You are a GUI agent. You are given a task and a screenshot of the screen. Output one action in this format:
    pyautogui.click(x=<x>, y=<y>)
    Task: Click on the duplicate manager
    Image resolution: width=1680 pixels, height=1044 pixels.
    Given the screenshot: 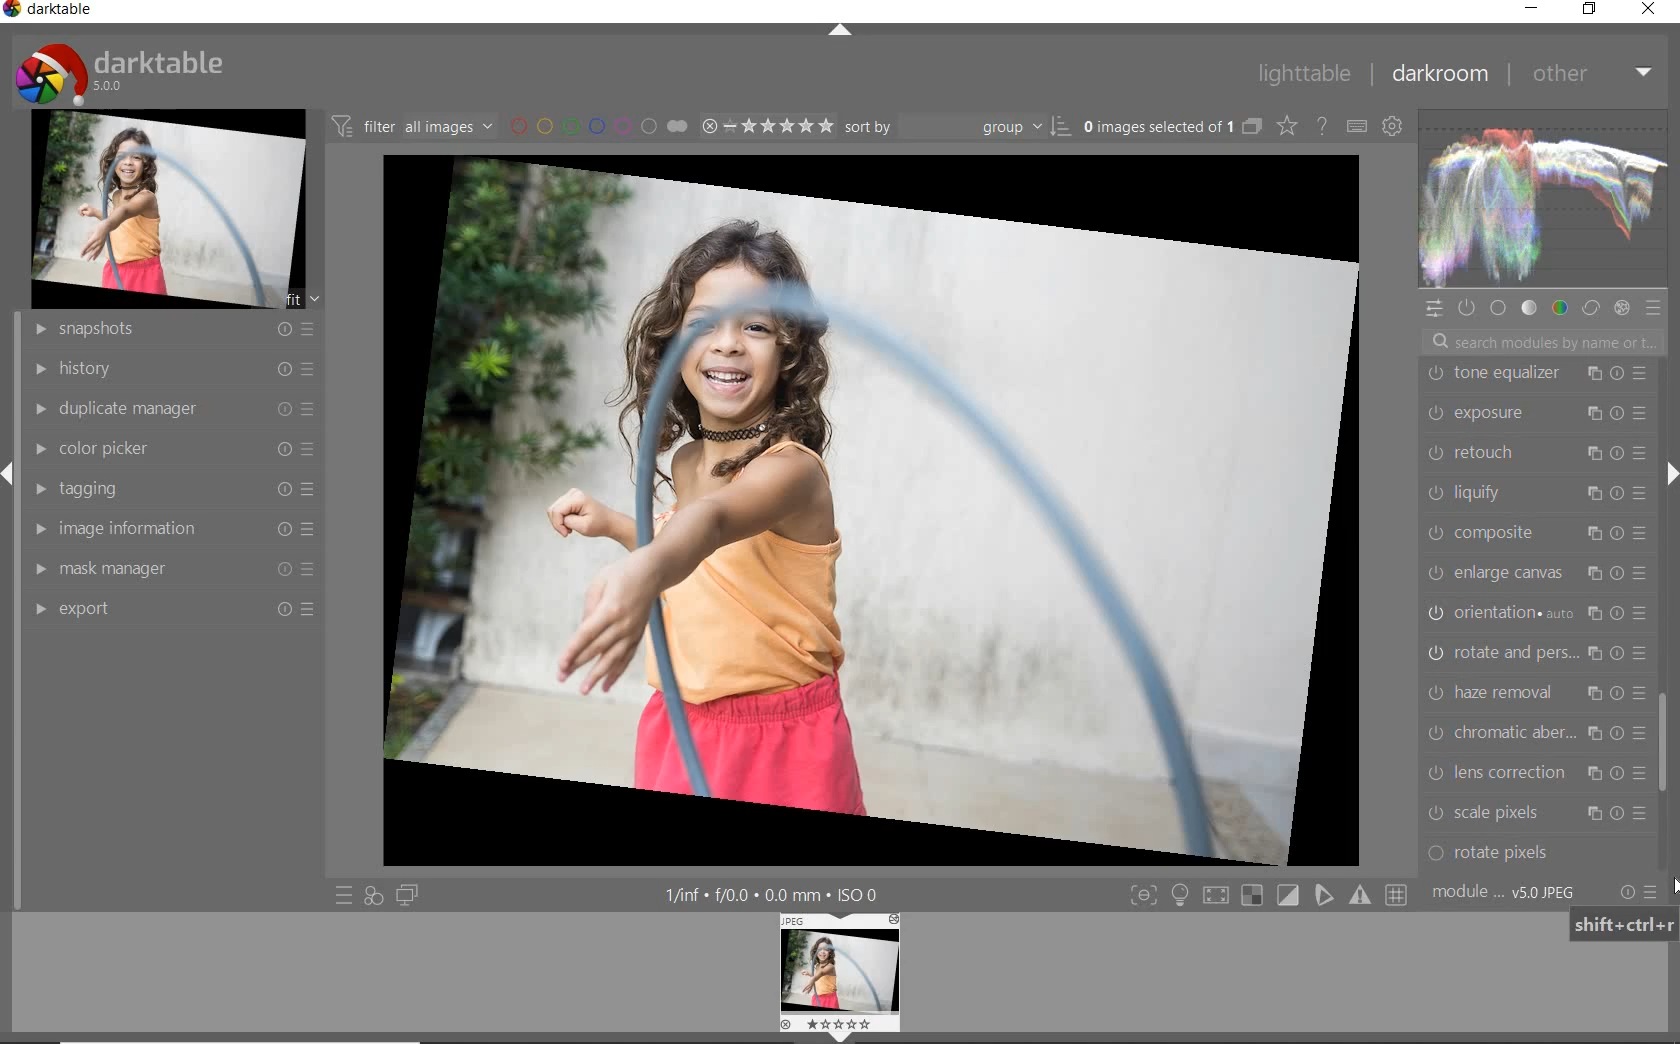 What is the action you would take?
    pyautogui.click(x=175, y=409)
    